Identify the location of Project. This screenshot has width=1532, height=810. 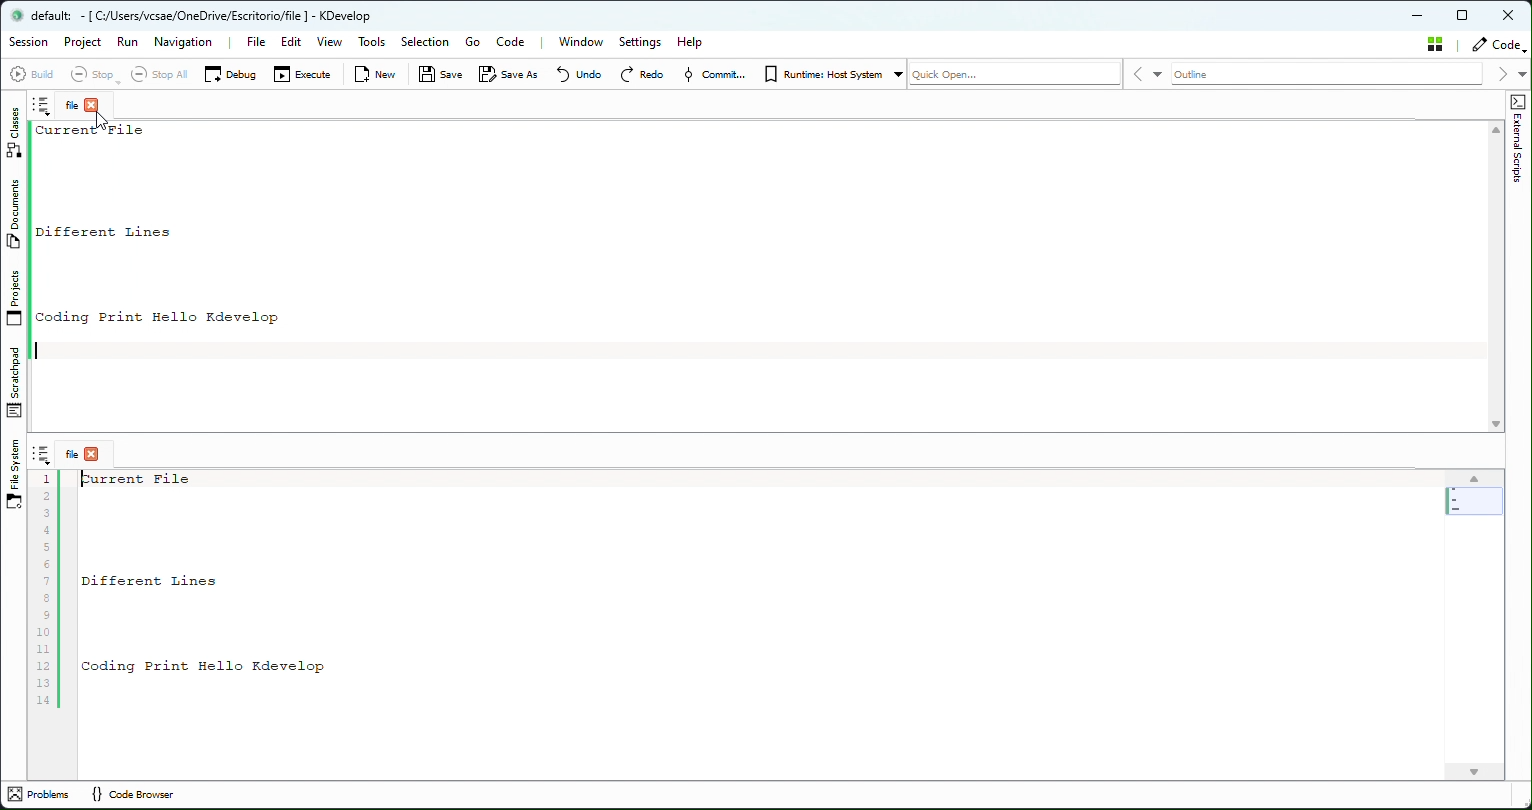
(83, 42).